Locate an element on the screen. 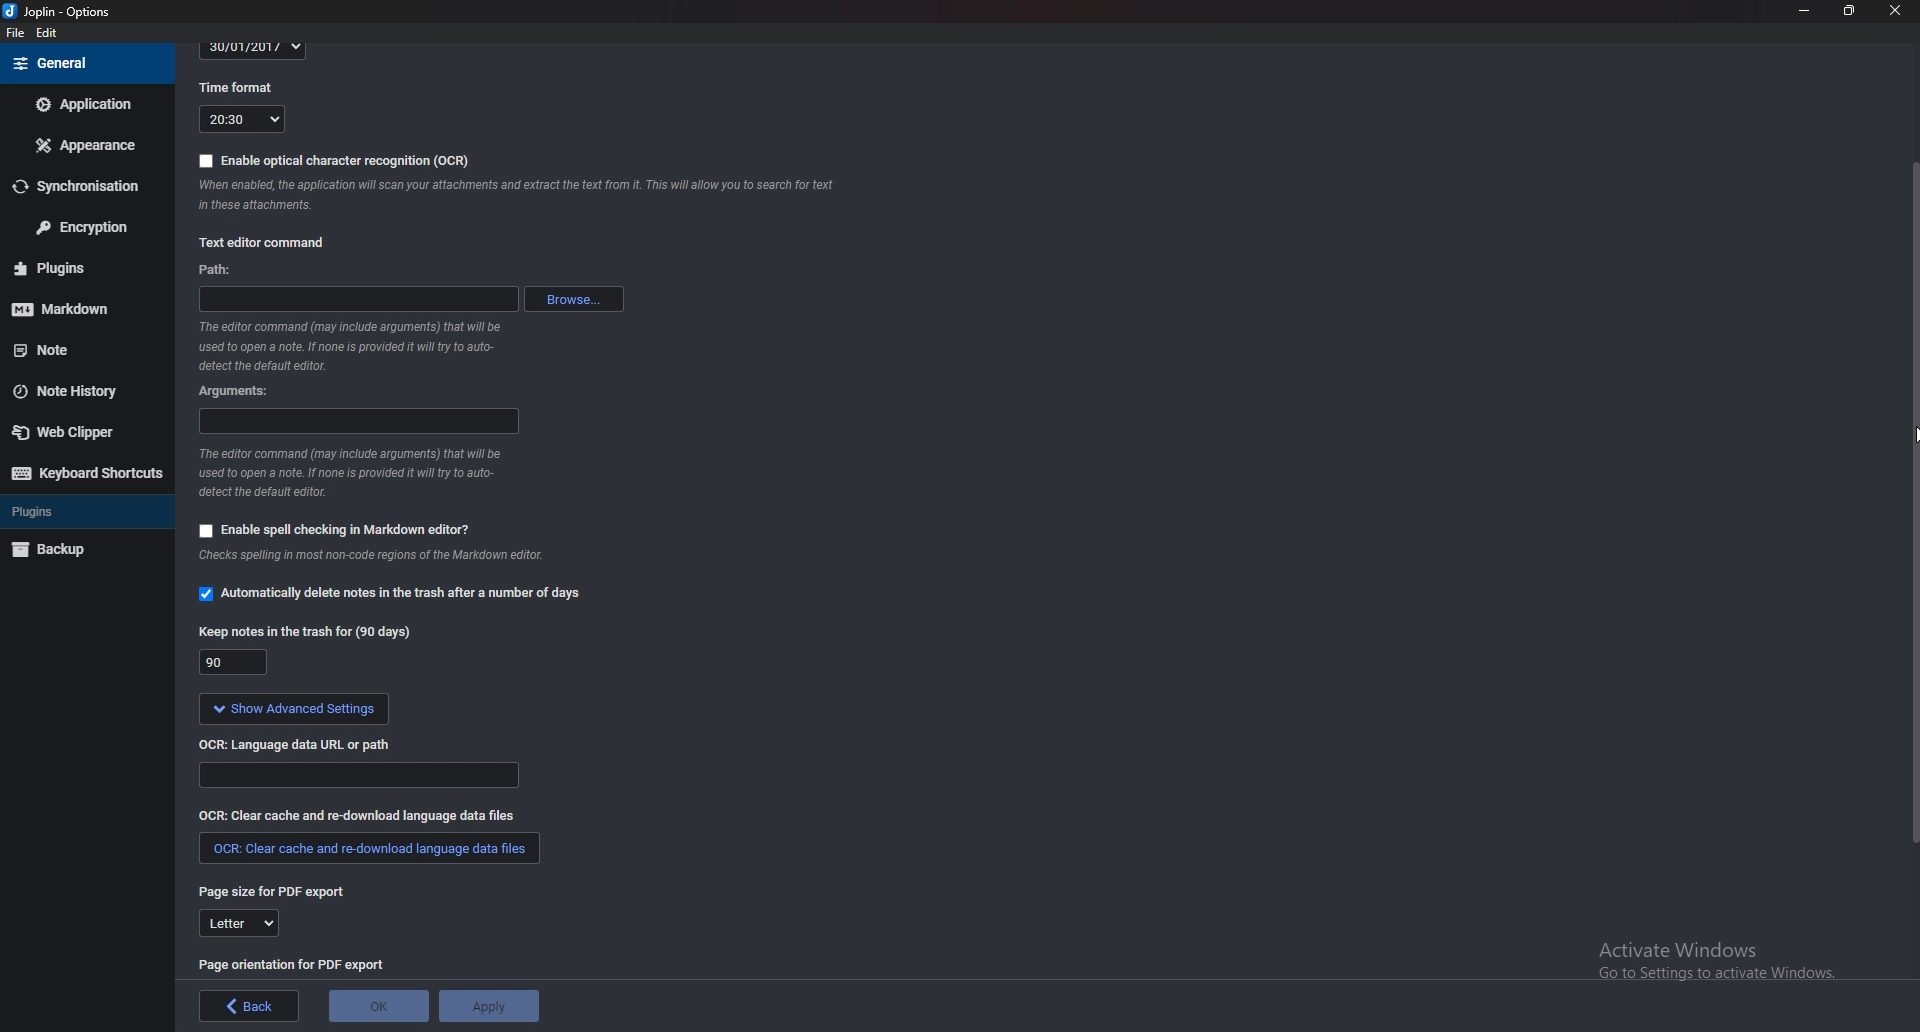  Enable O C R is located at coordinates (335, 161).